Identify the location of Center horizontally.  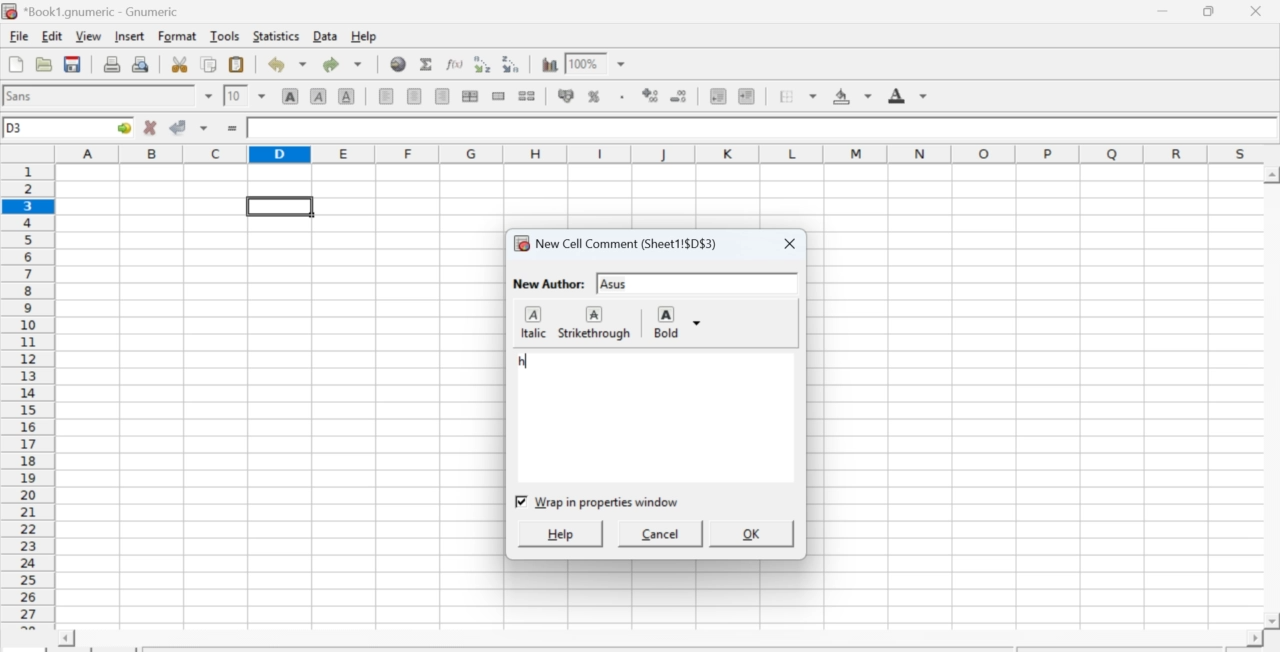
(470, 97).